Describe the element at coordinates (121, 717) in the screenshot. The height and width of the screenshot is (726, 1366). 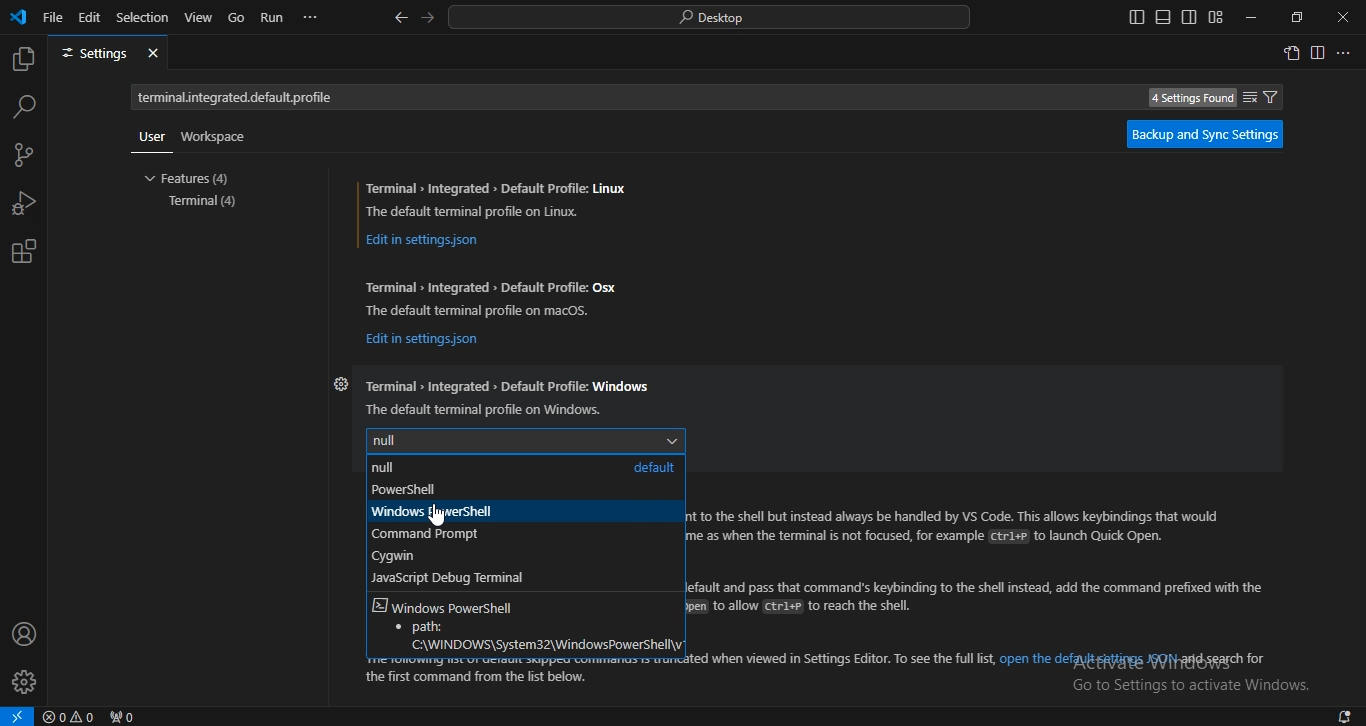
I see `no ports forwarded` at that location.